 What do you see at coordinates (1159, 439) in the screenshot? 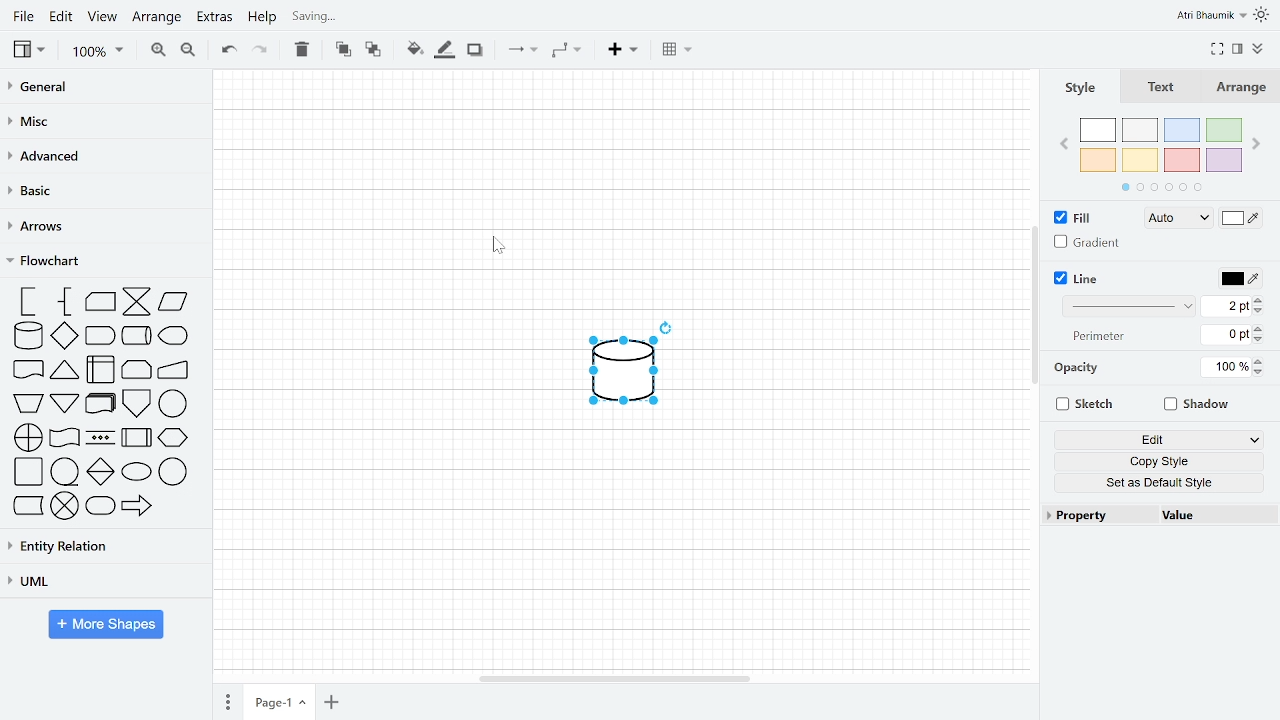
I see `Edit` at bounding box center [1159, 439].